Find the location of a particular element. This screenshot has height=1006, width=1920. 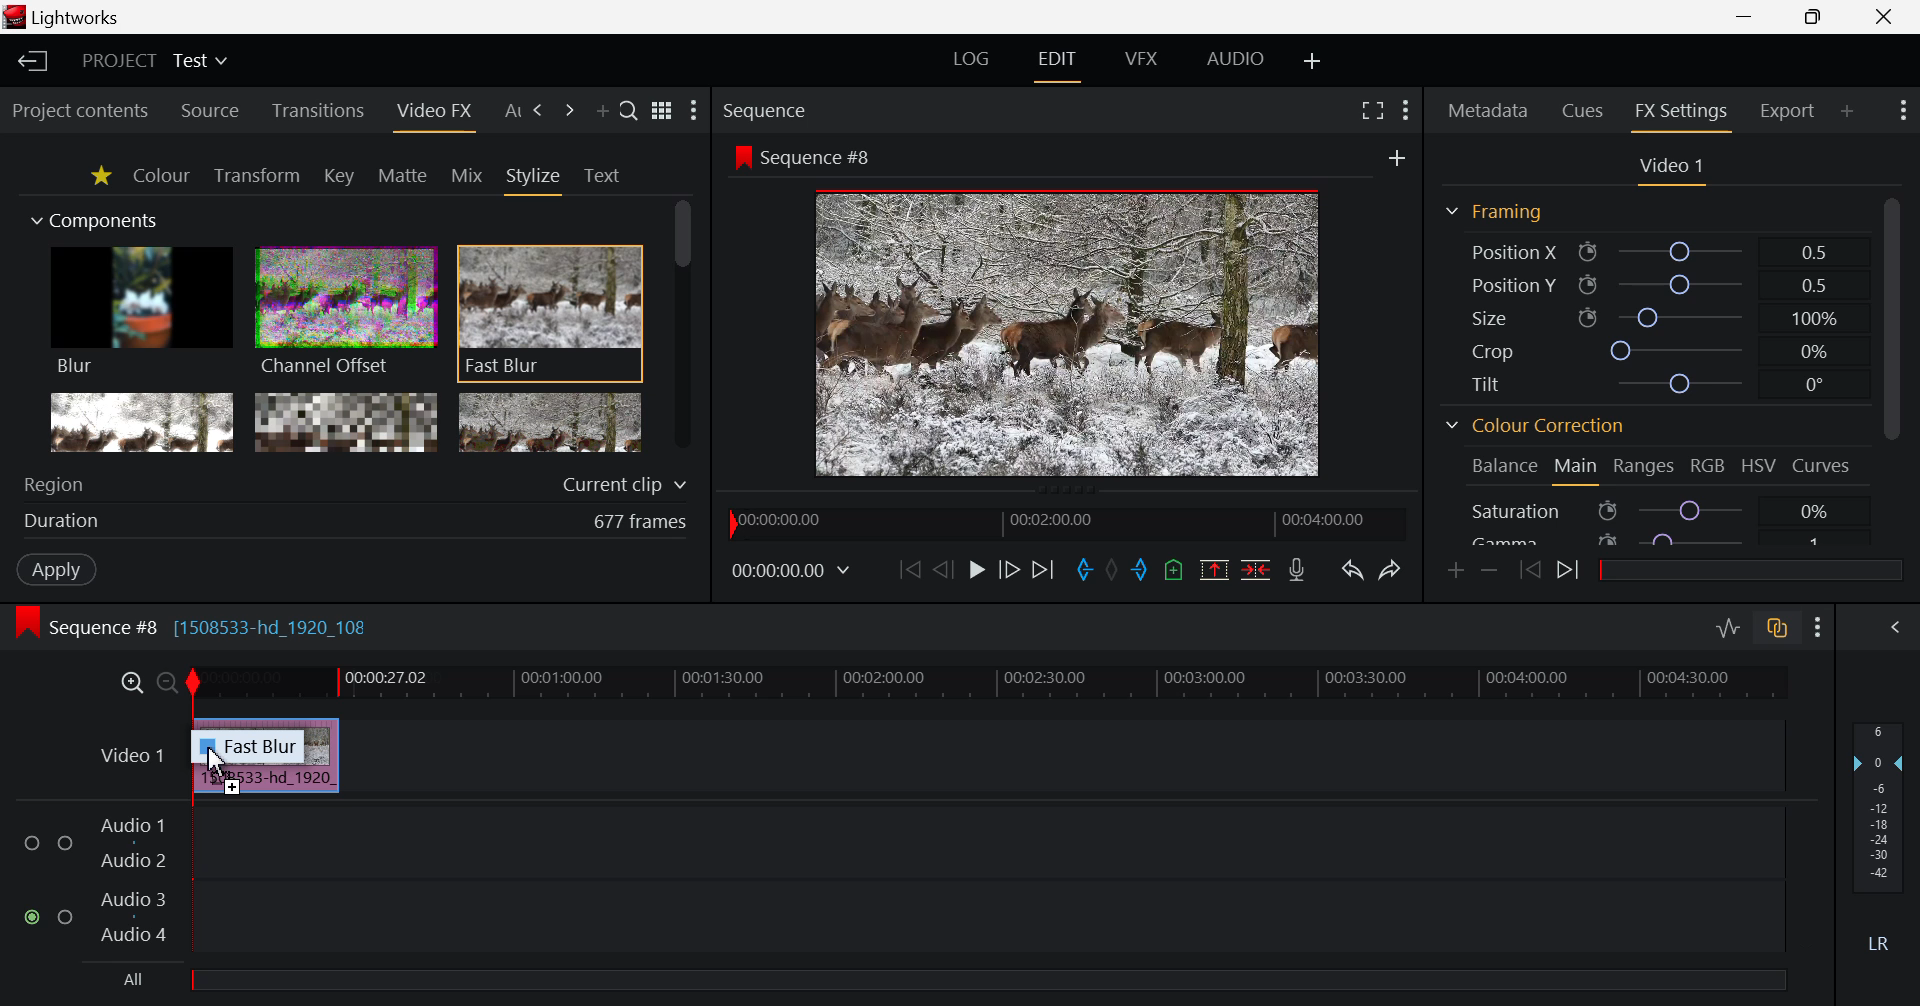

Transform is located at coordinates (258, 175).